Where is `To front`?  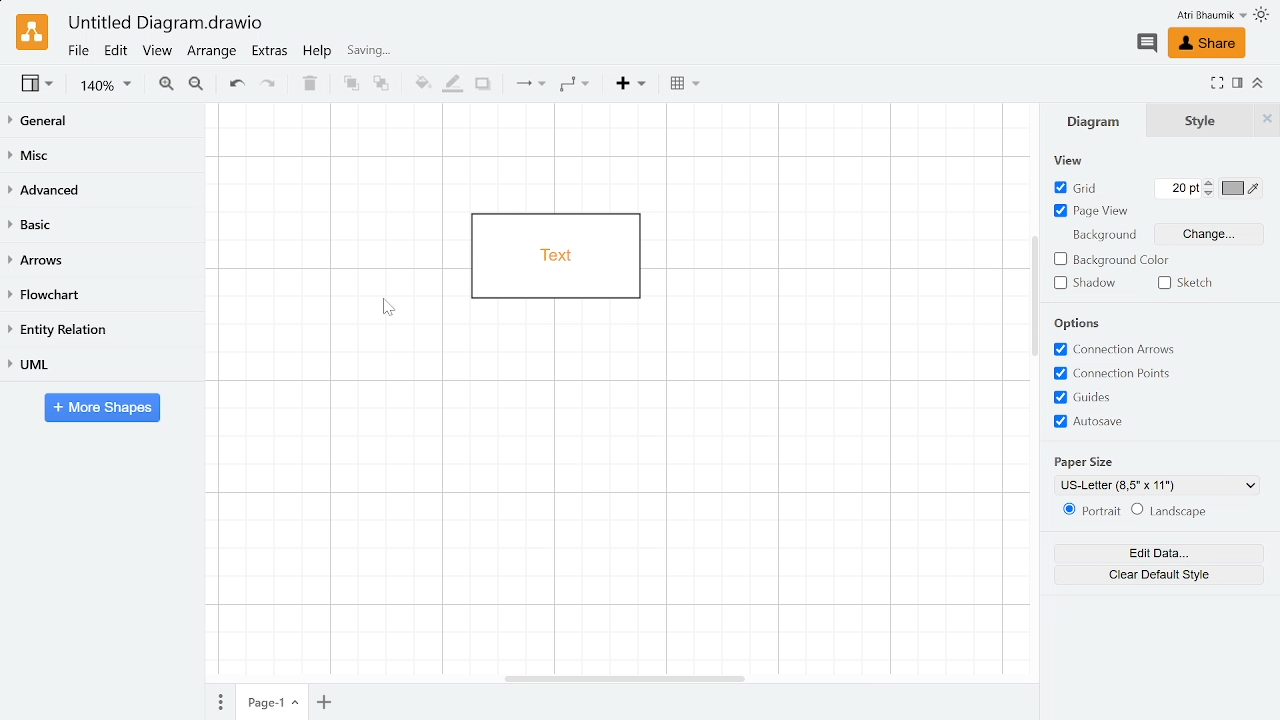 To front is located at coordinates (348, 85).